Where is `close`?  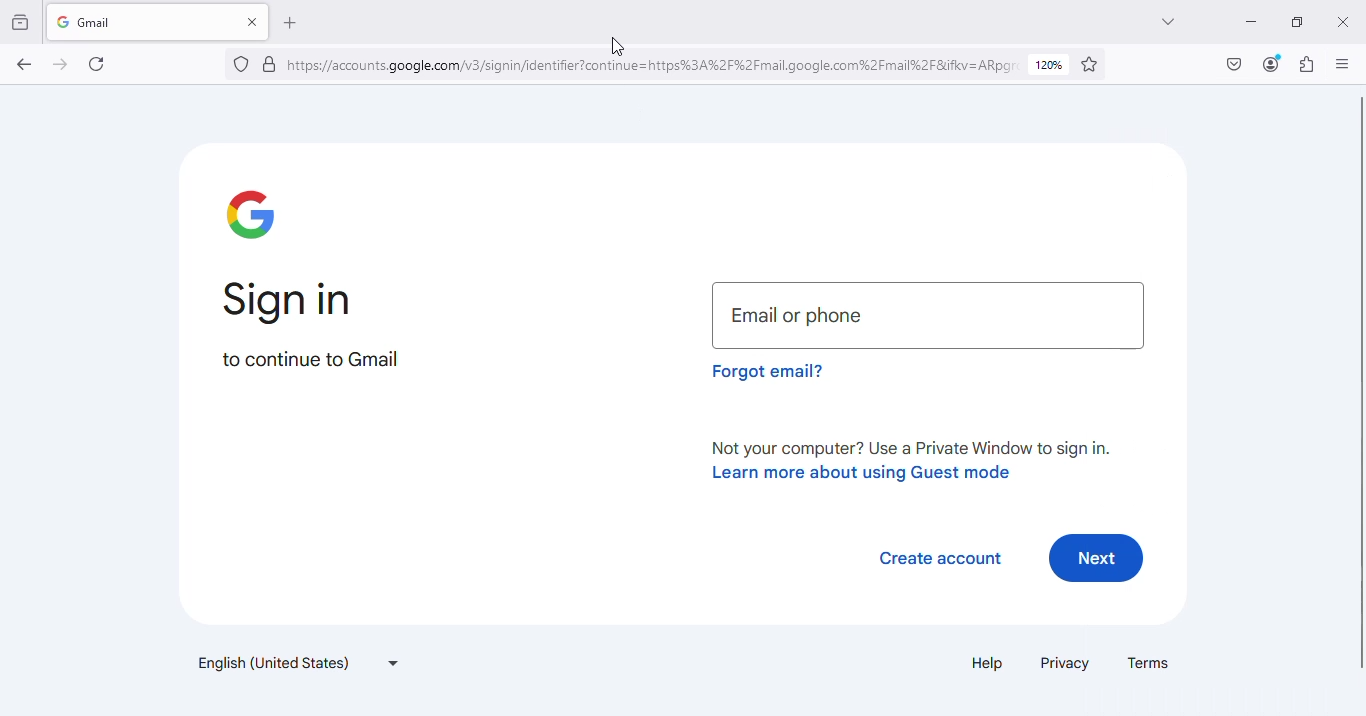 close is located at coordinates (1342, 23).